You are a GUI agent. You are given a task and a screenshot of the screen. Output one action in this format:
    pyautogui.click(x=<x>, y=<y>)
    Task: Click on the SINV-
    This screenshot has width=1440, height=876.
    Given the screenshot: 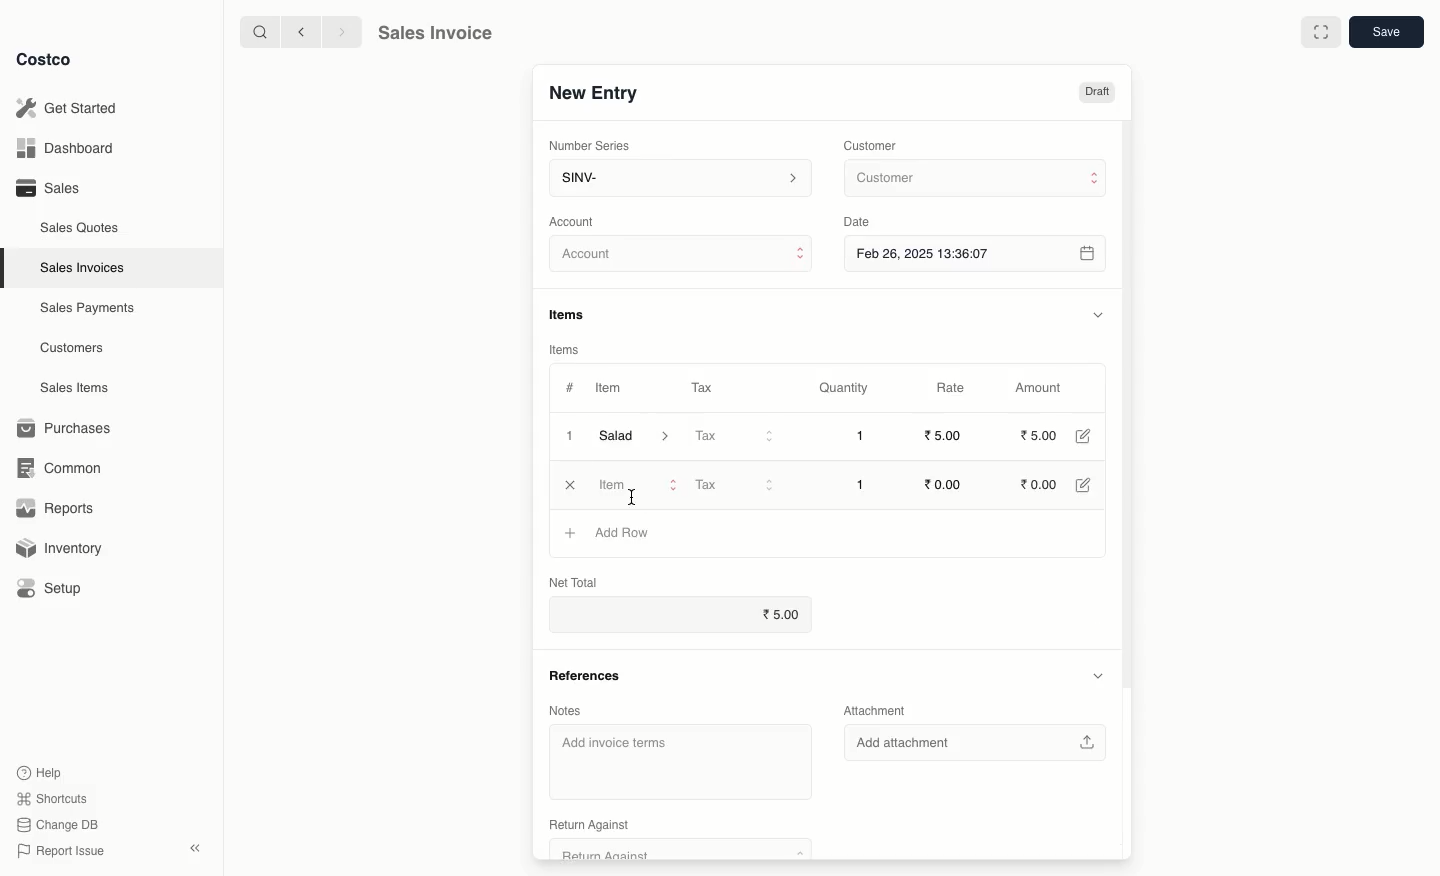 What is the action you would take?
    pyautogui.click(x=679, y=180)
    